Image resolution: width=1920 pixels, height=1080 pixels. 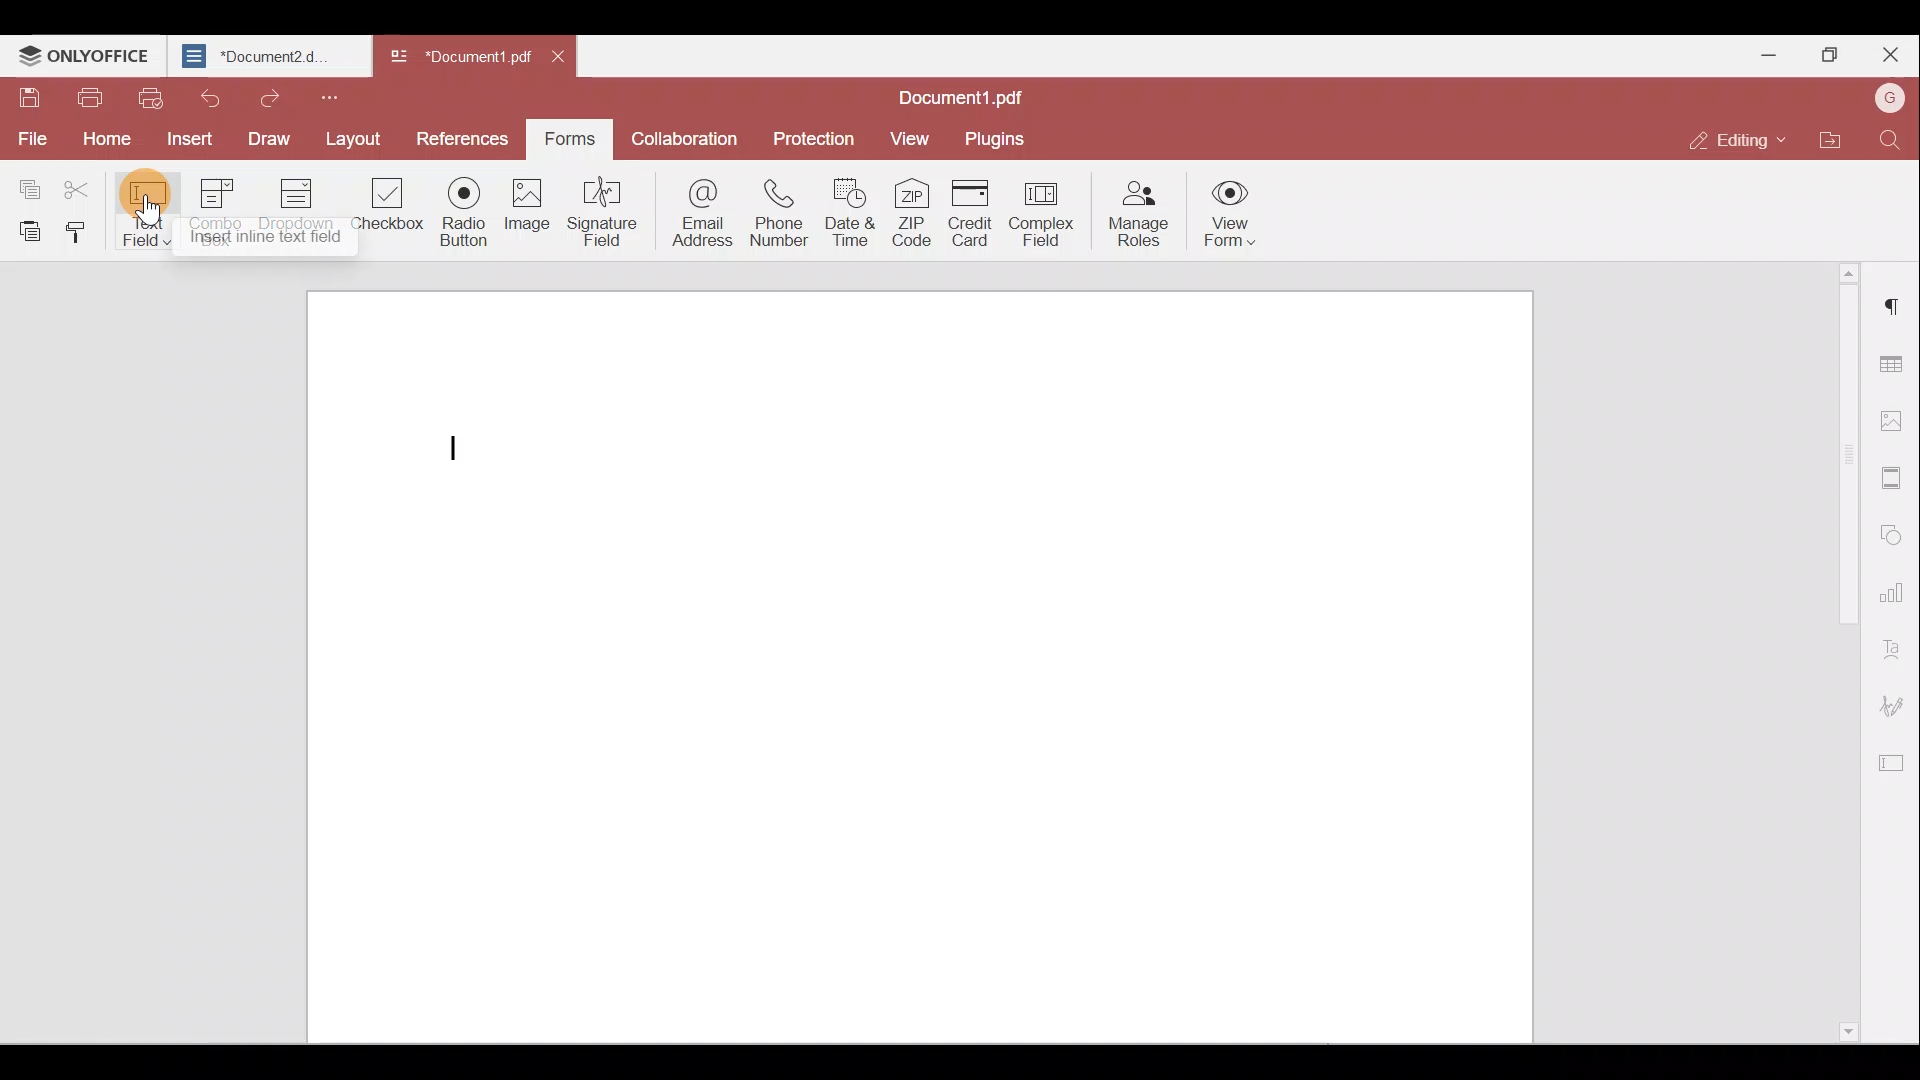 What do you see at coordinates (304, 207) in the screenshot?
I see `Drop down` at bounding box center [304, 207].